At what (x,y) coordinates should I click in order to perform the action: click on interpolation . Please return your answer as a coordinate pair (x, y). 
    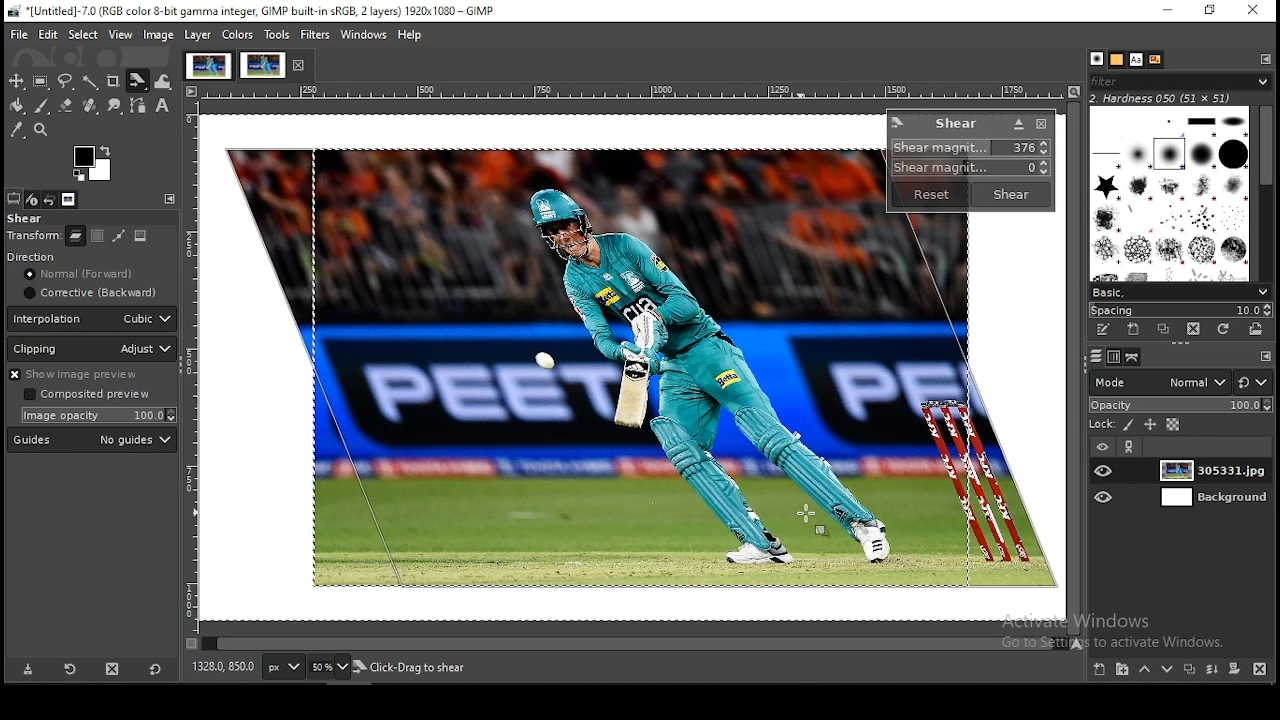
    Looking at the image, I should click on (92, 319).